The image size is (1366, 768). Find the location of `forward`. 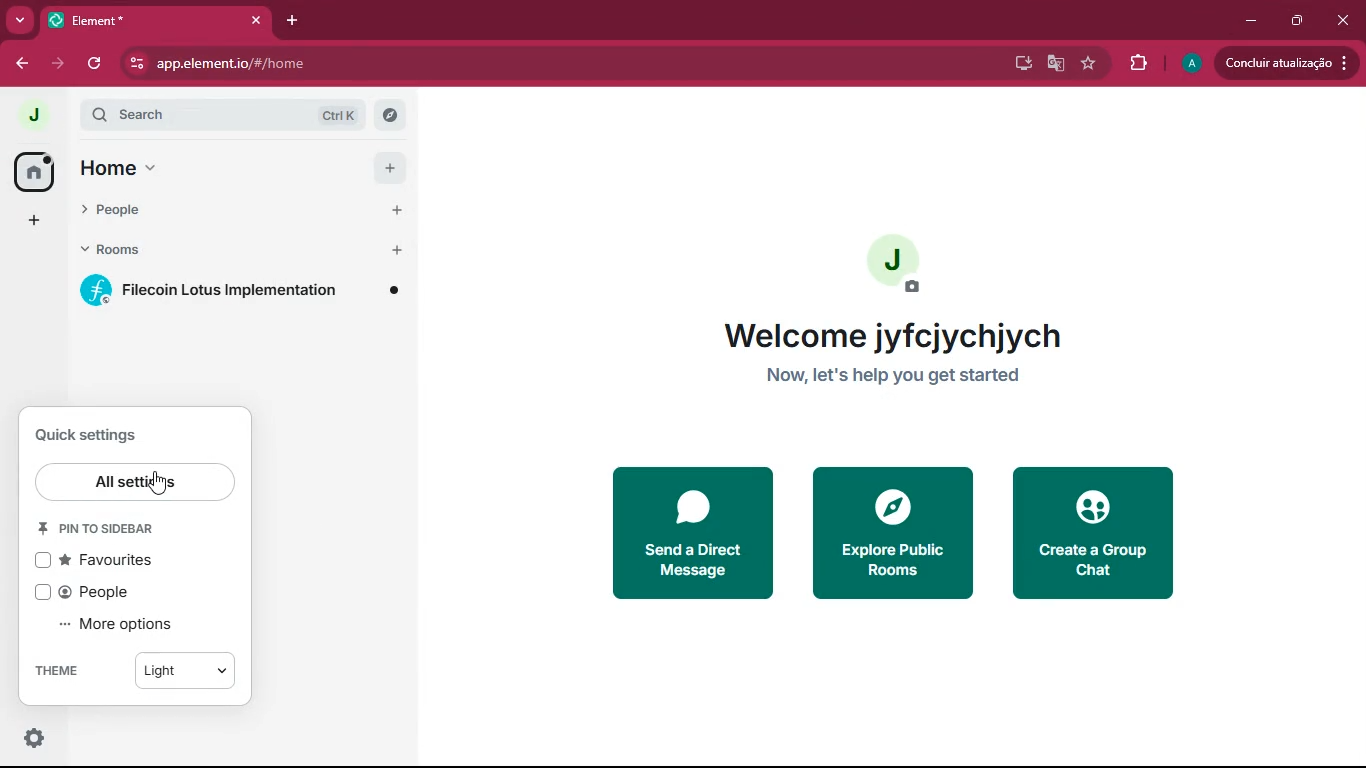

forward is located at coordinates (60, 63).